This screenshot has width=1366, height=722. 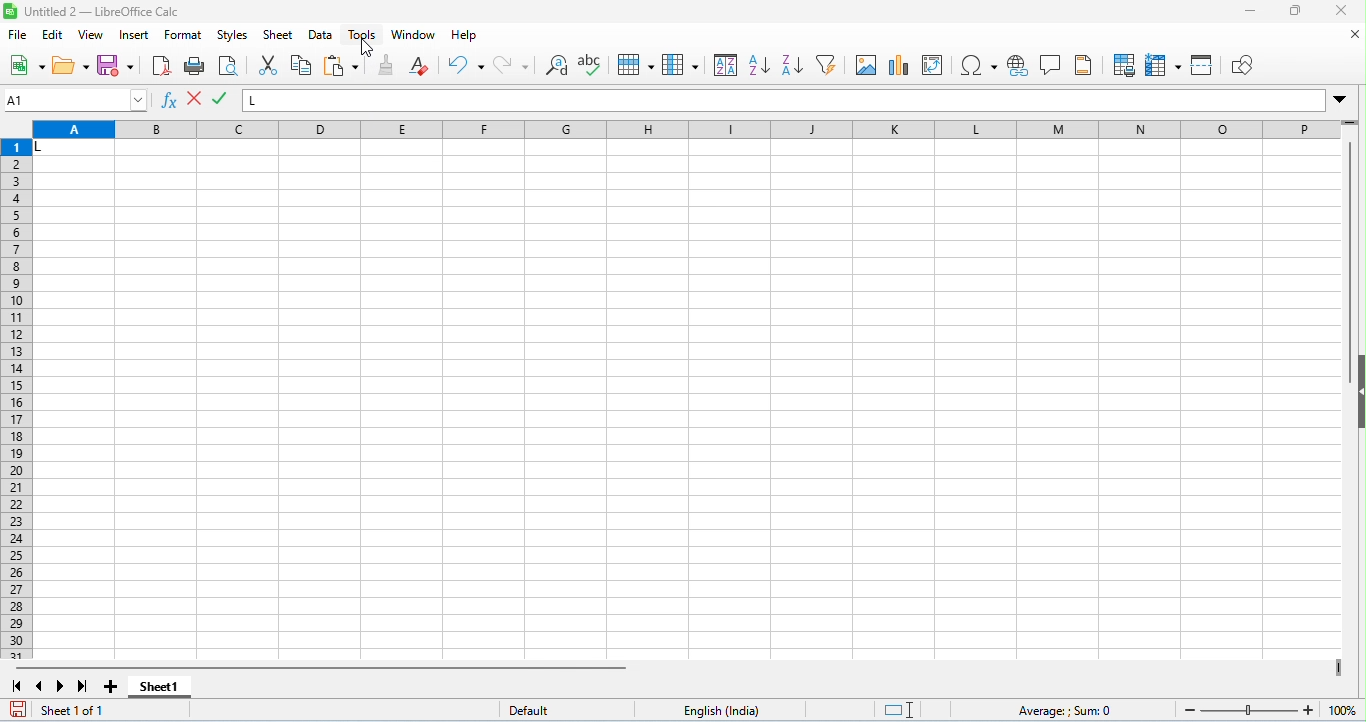 What do you see at coordinates (301, 65) in the screenshot?
I see `copy` at bounding box center [301, 65].